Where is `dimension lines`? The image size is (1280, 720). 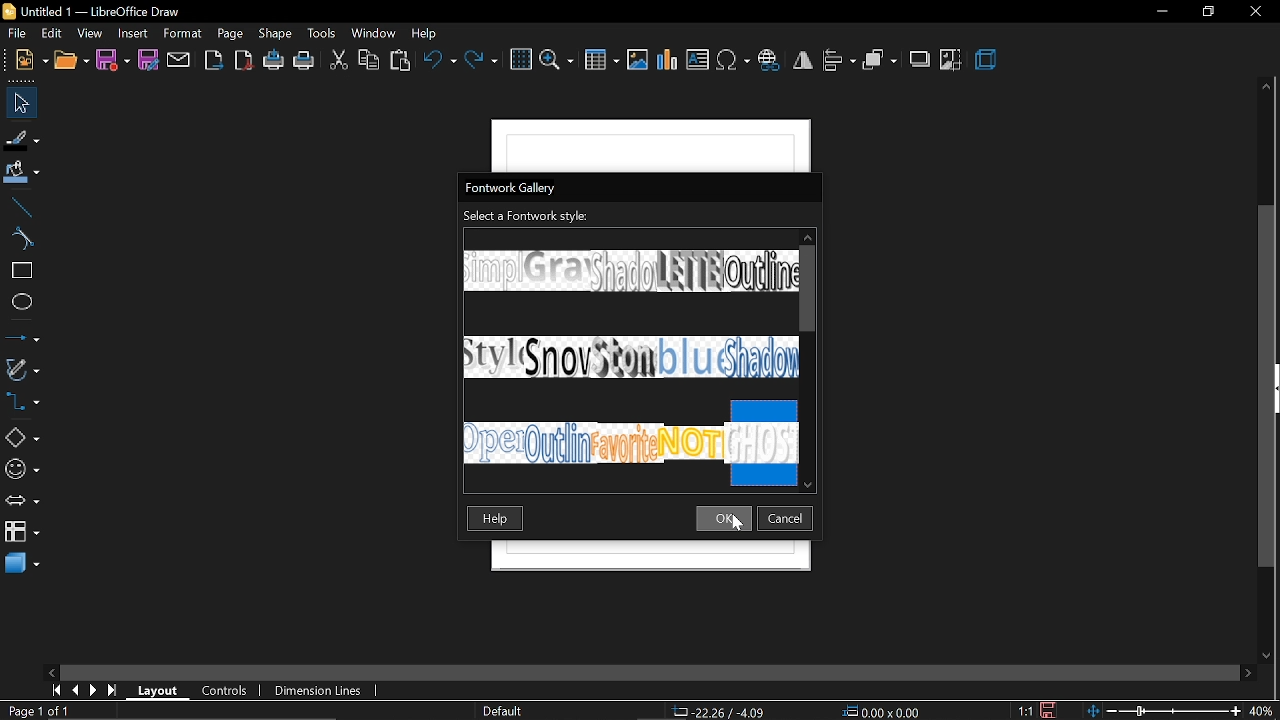 dimension lines is located at coordinates (318, 691).